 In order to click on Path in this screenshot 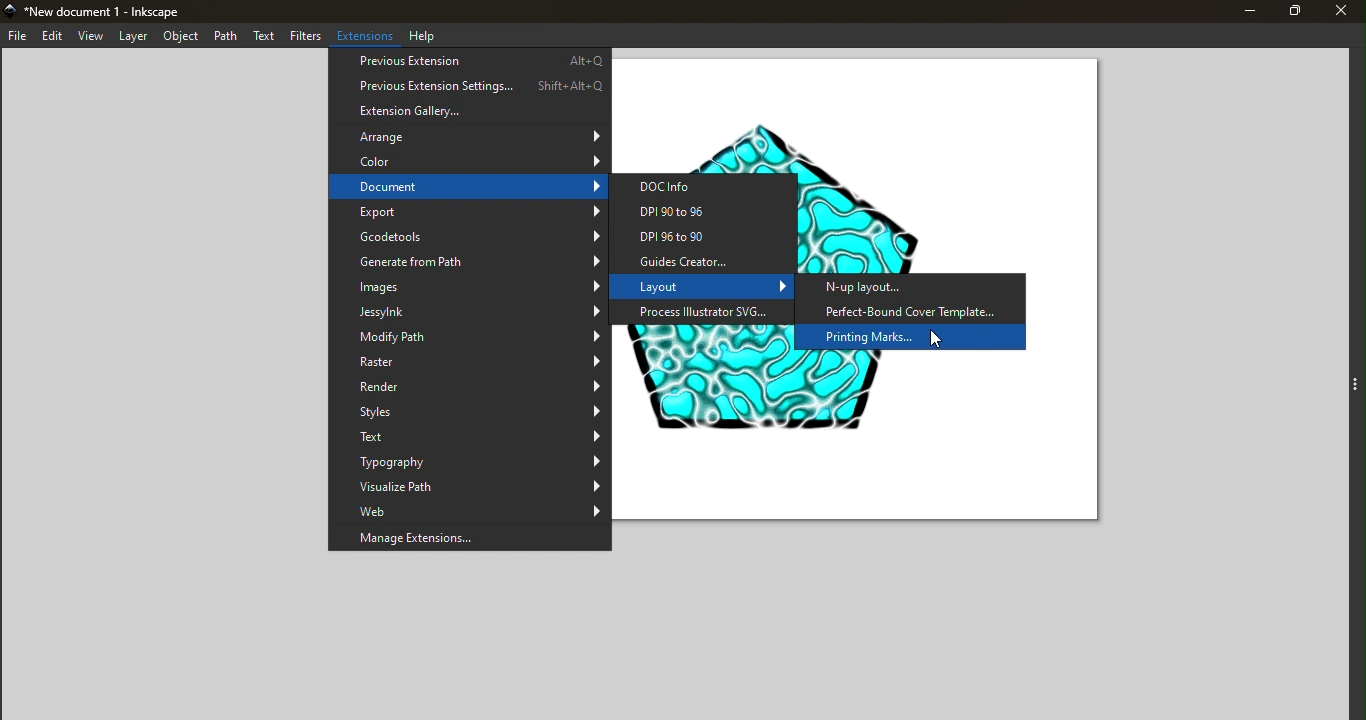, I will do `click(228, 38)`.